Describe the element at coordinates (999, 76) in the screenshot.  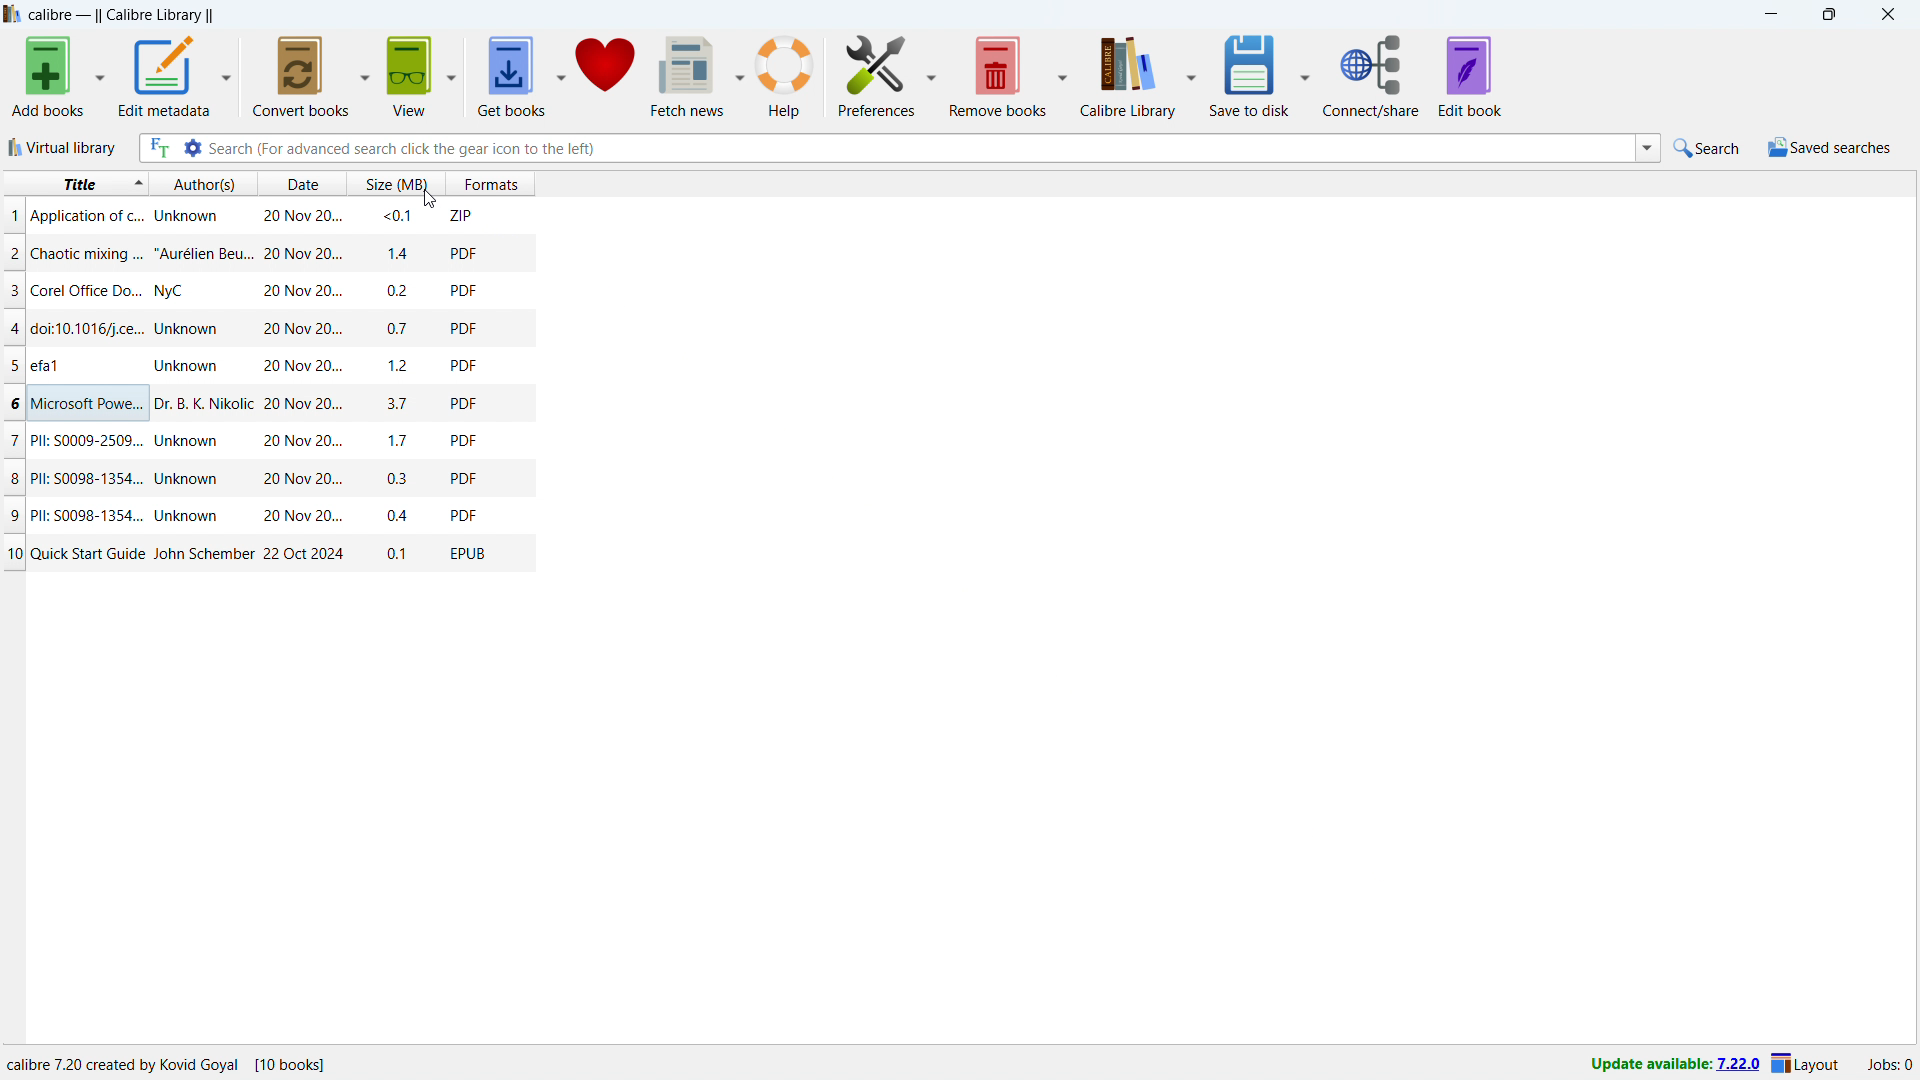
I see `save to disk` at that location.